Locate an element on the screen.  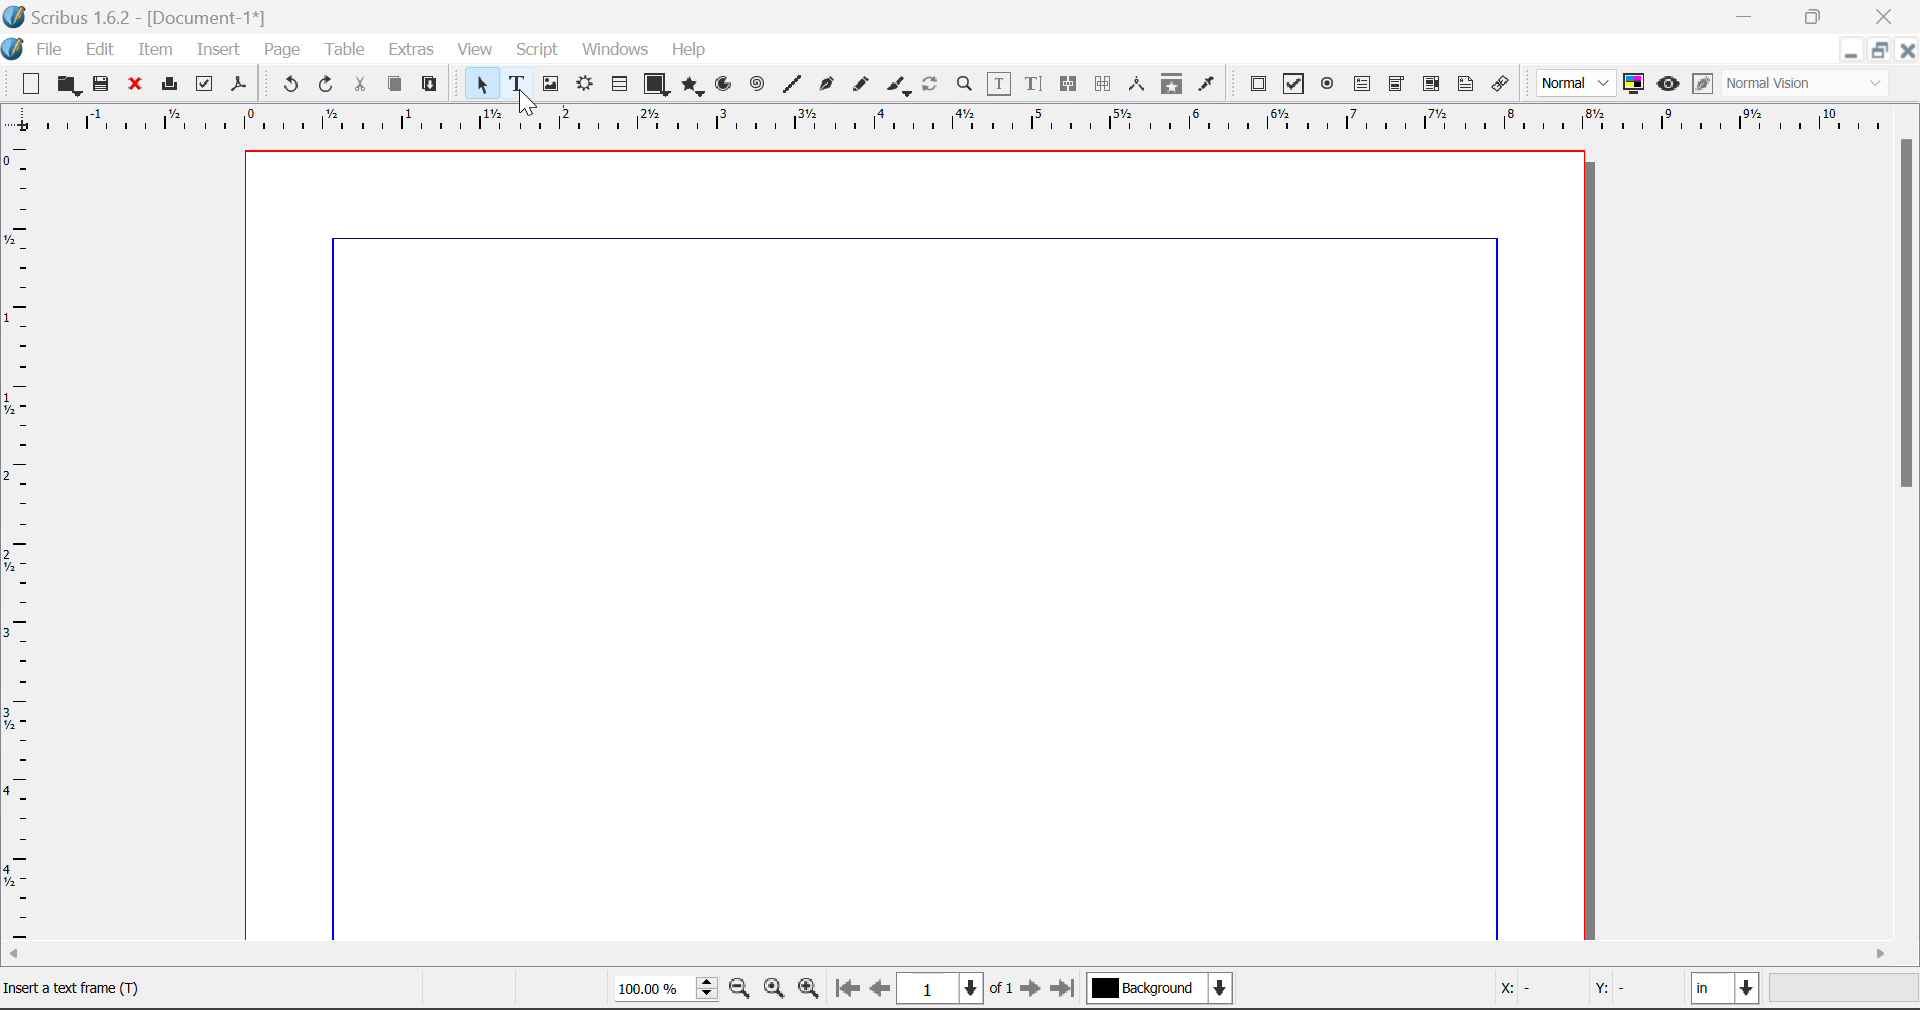
Preview Mode is located at coordinates (1668, 84).